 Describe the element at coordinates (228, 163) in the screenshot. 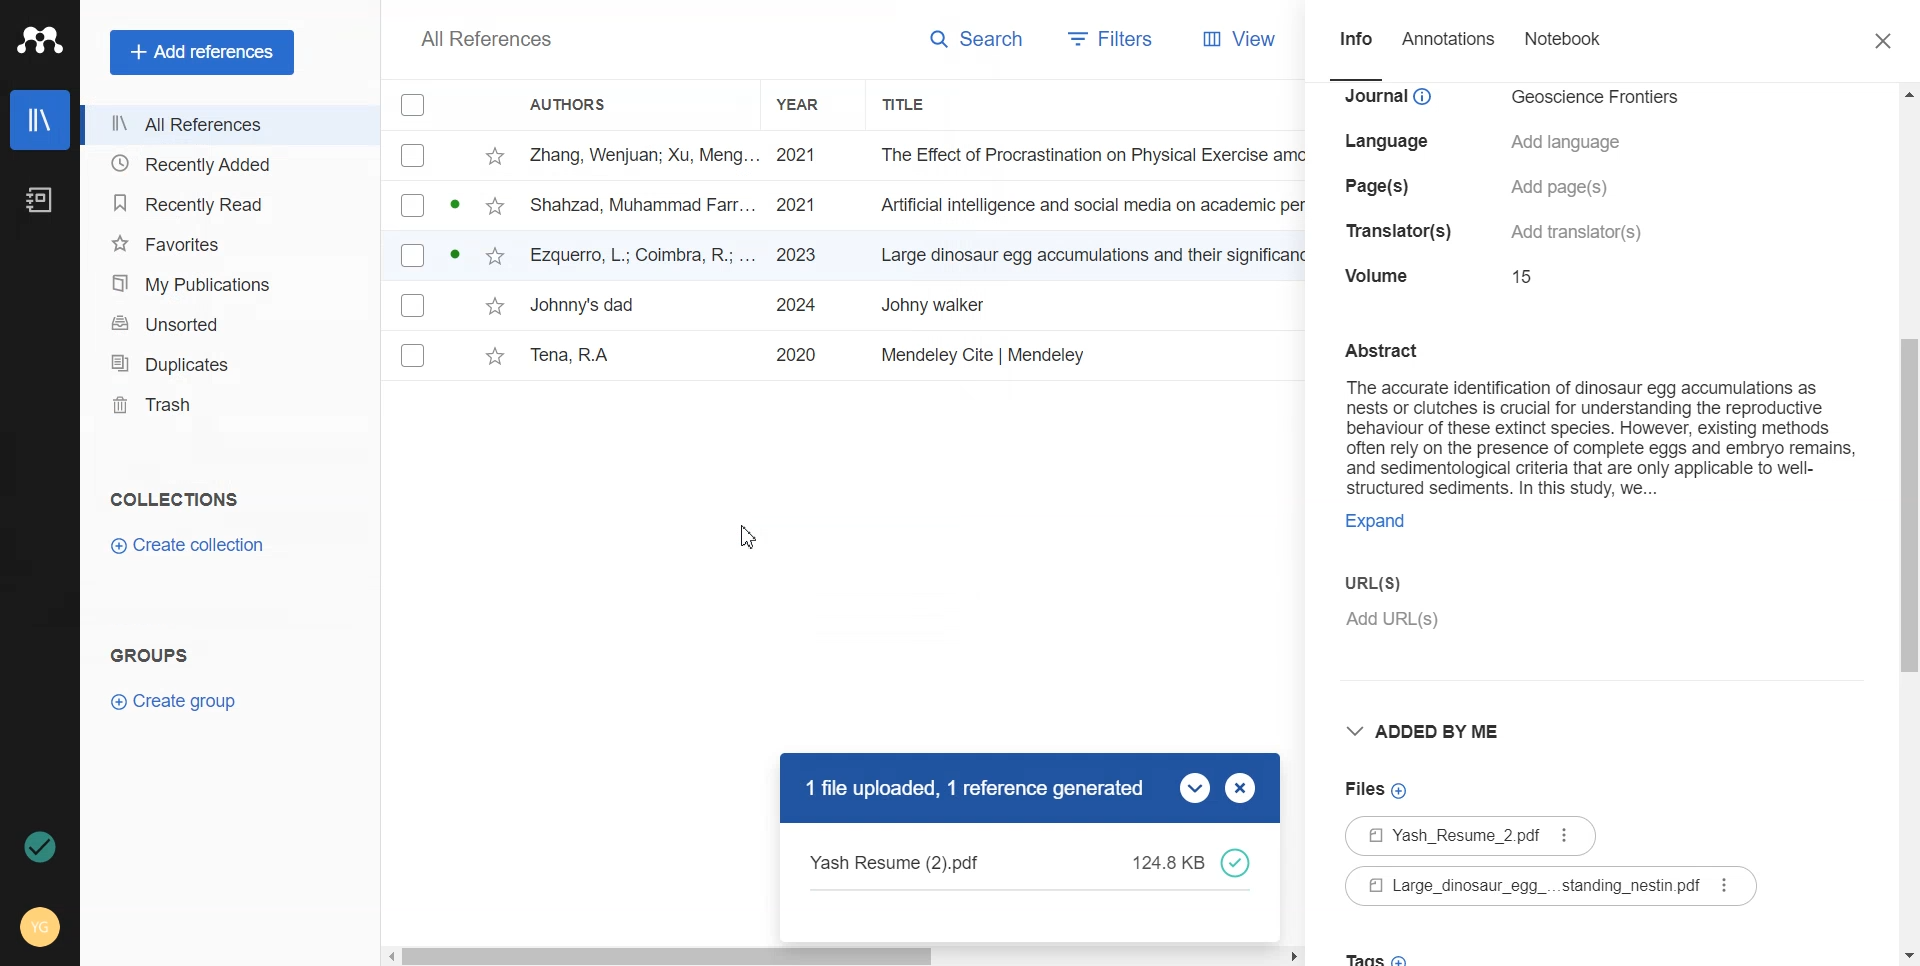

I see `Recently Added` at that location.